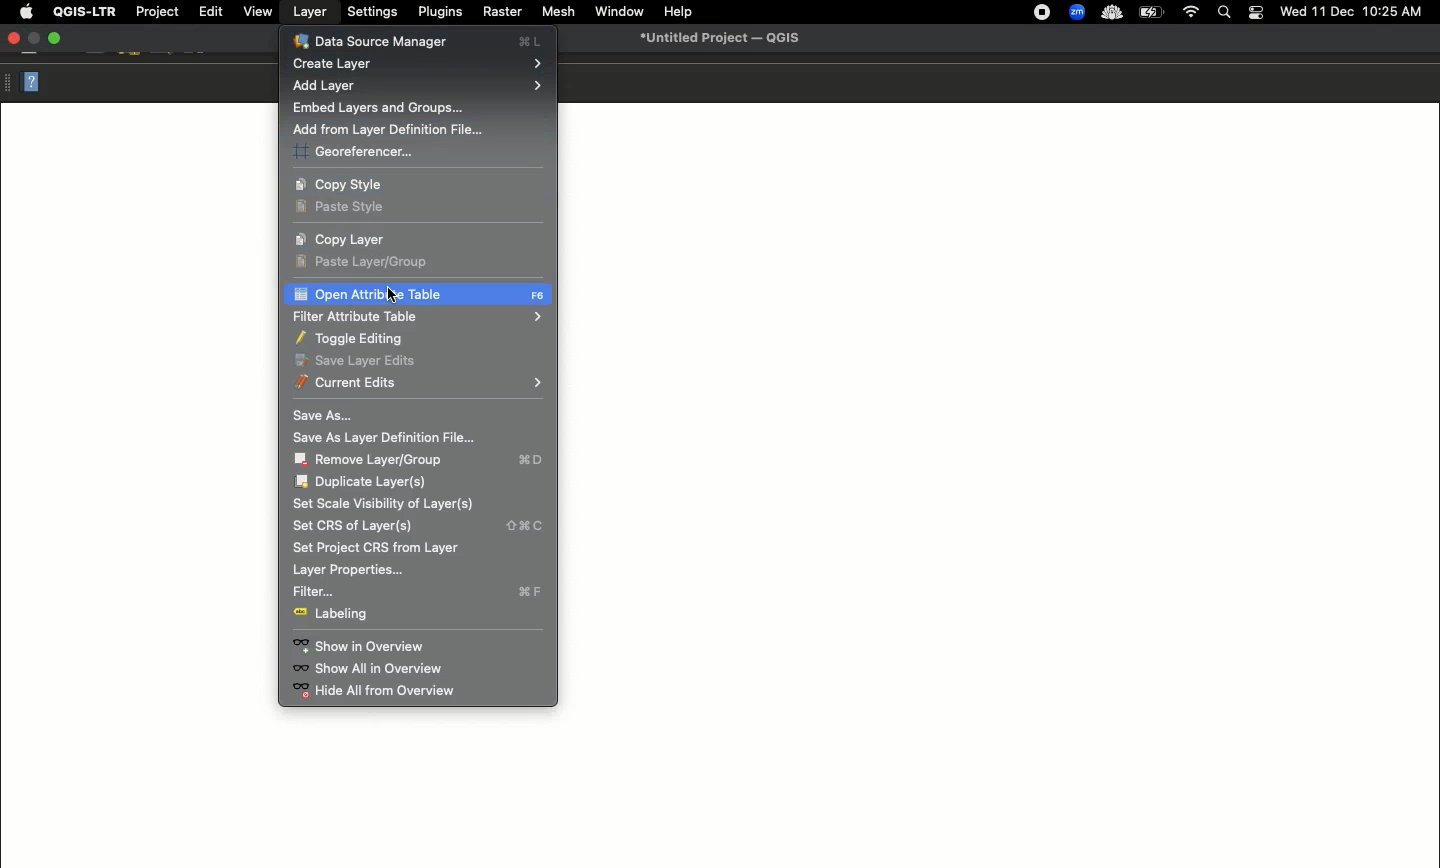  What do you see at coordinates (420, 86) in the screenshot?
I see `Add layer` at bounding box center [420, 86].